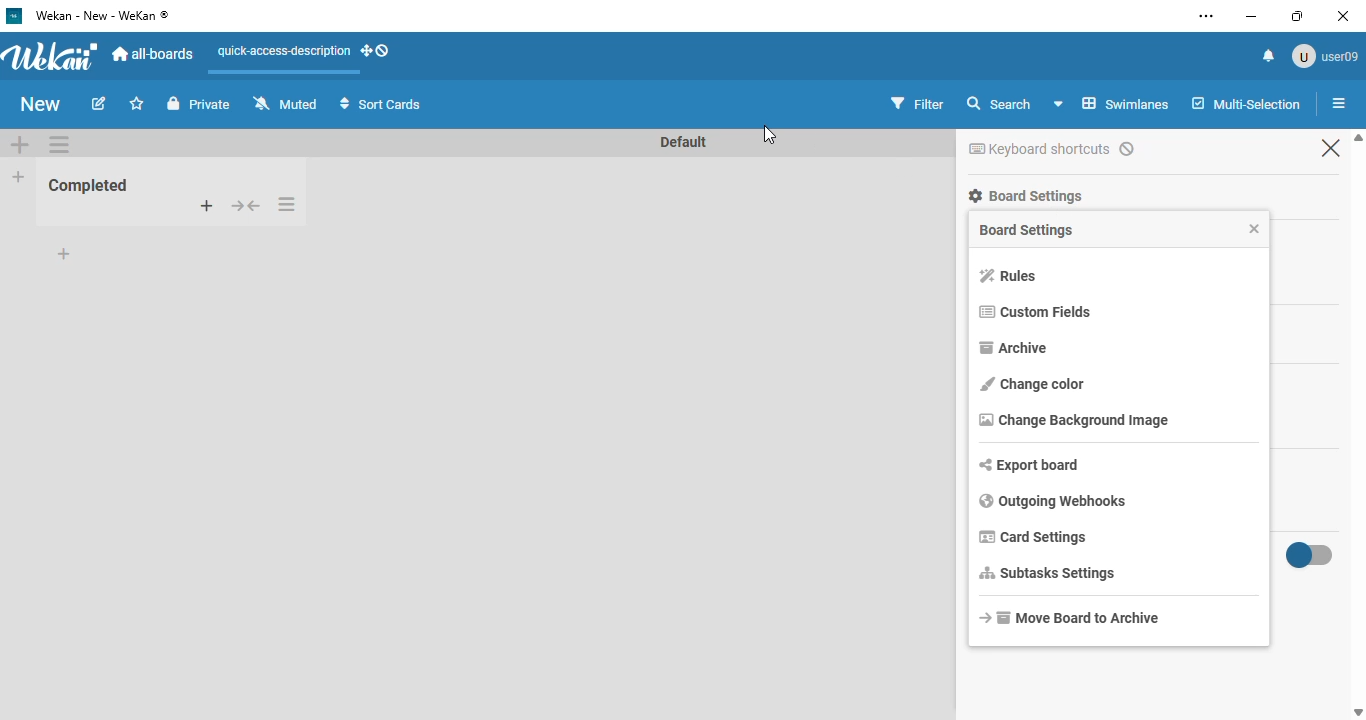 The height and width of the screenshot is (720, 1366). What do you see at coordinates (382, 103) in the screenshot?
I see `sort cards` at bounding box center [382, 103].